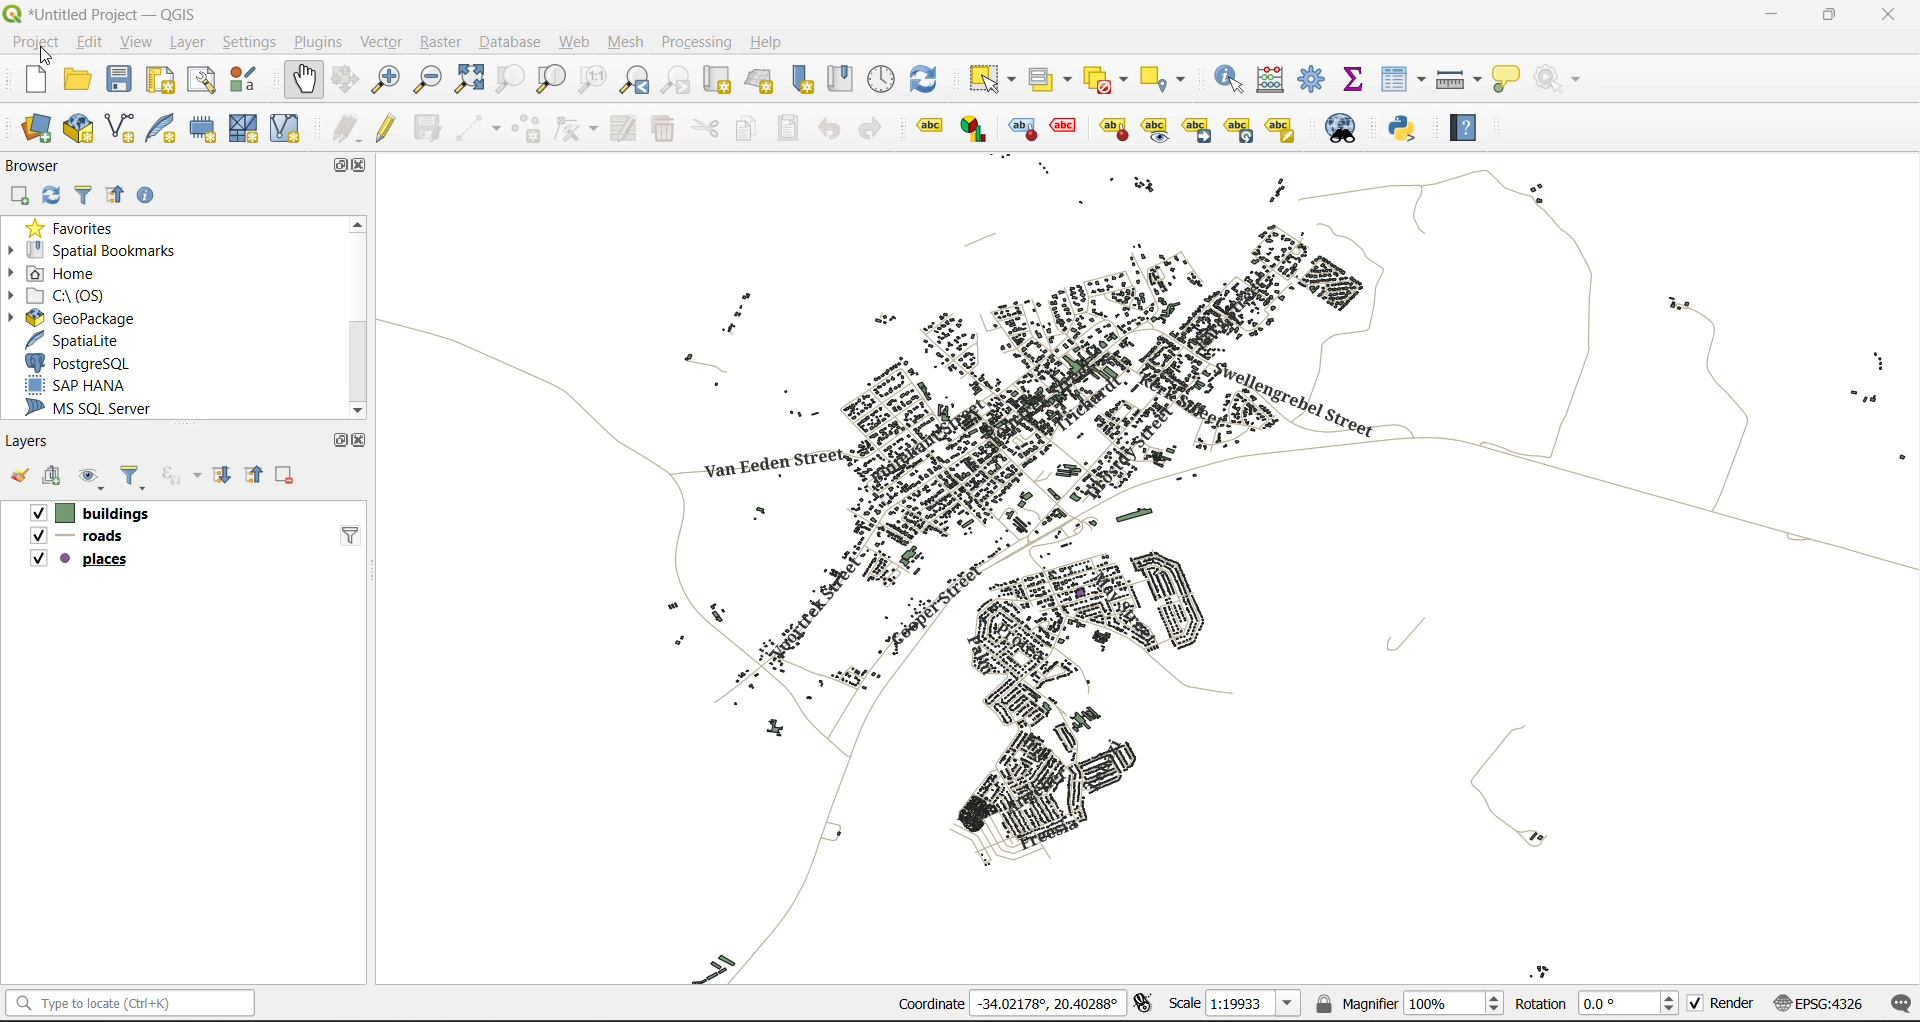 This screenshot has height=1022, width=1920. I want to click on new spatial bookmark, so click(803, 79).